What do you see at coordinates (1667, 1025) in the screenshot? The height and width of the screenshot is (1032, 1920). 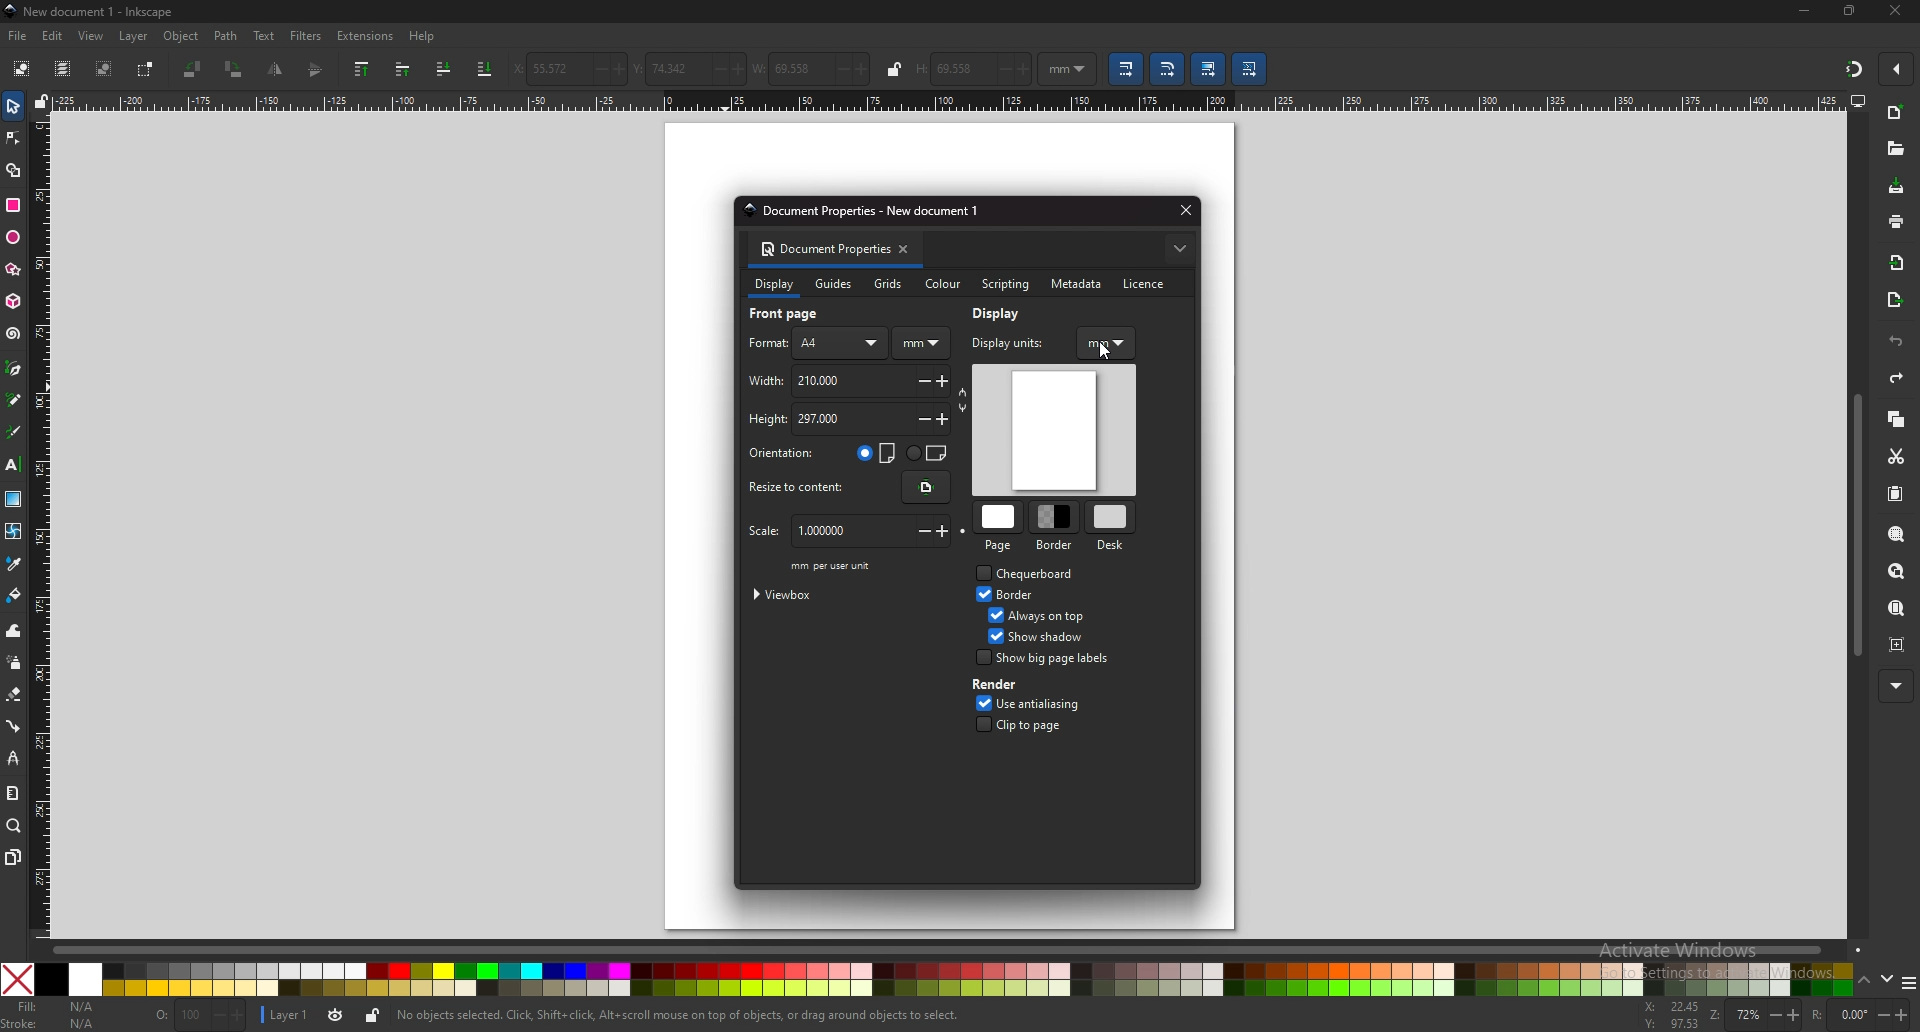 I see `cursor coordinates y-axis` at bounding box center [1667, 1025].